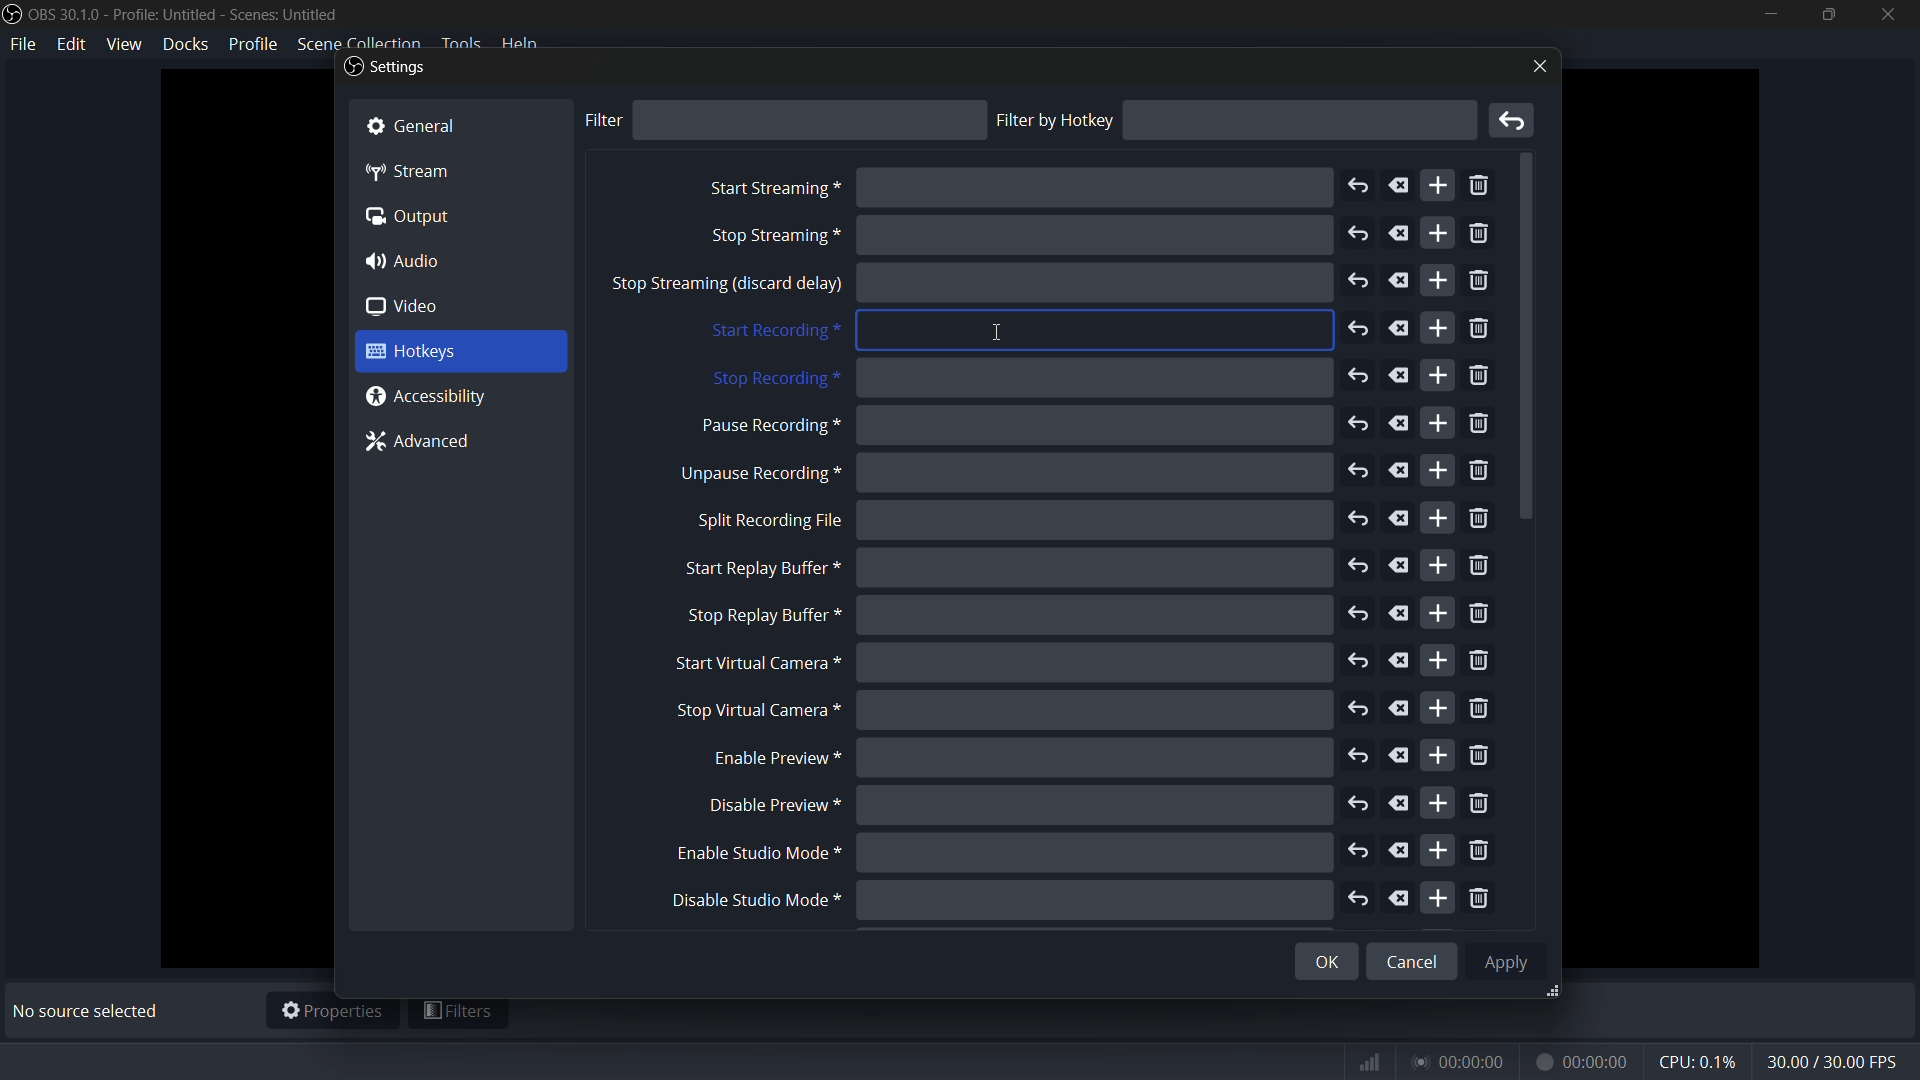  What do you see at coordinates (1402, 329) in the screenshot?
I see `delete` at bounding box center [1402, 329].